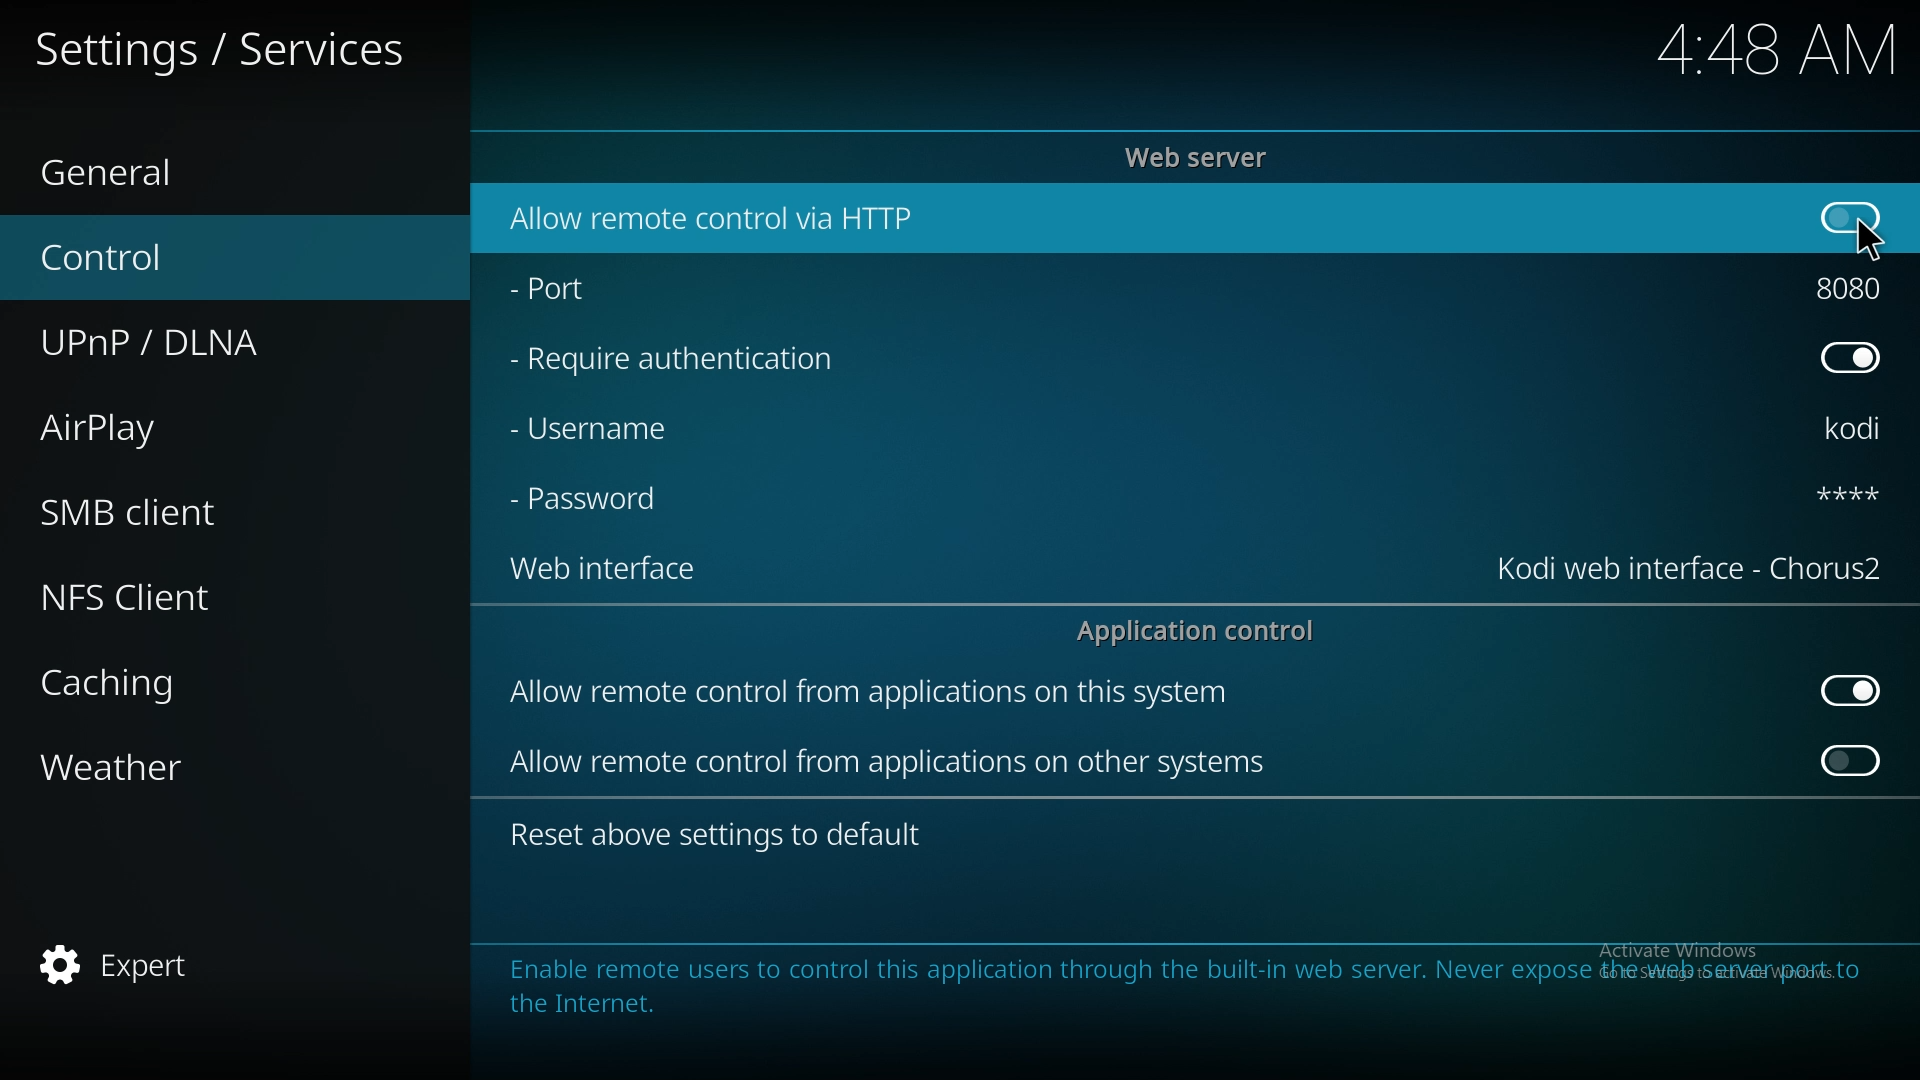 The width and height of the screenshot is (1920, 1080). I want to click on expert, so click(132, 967).